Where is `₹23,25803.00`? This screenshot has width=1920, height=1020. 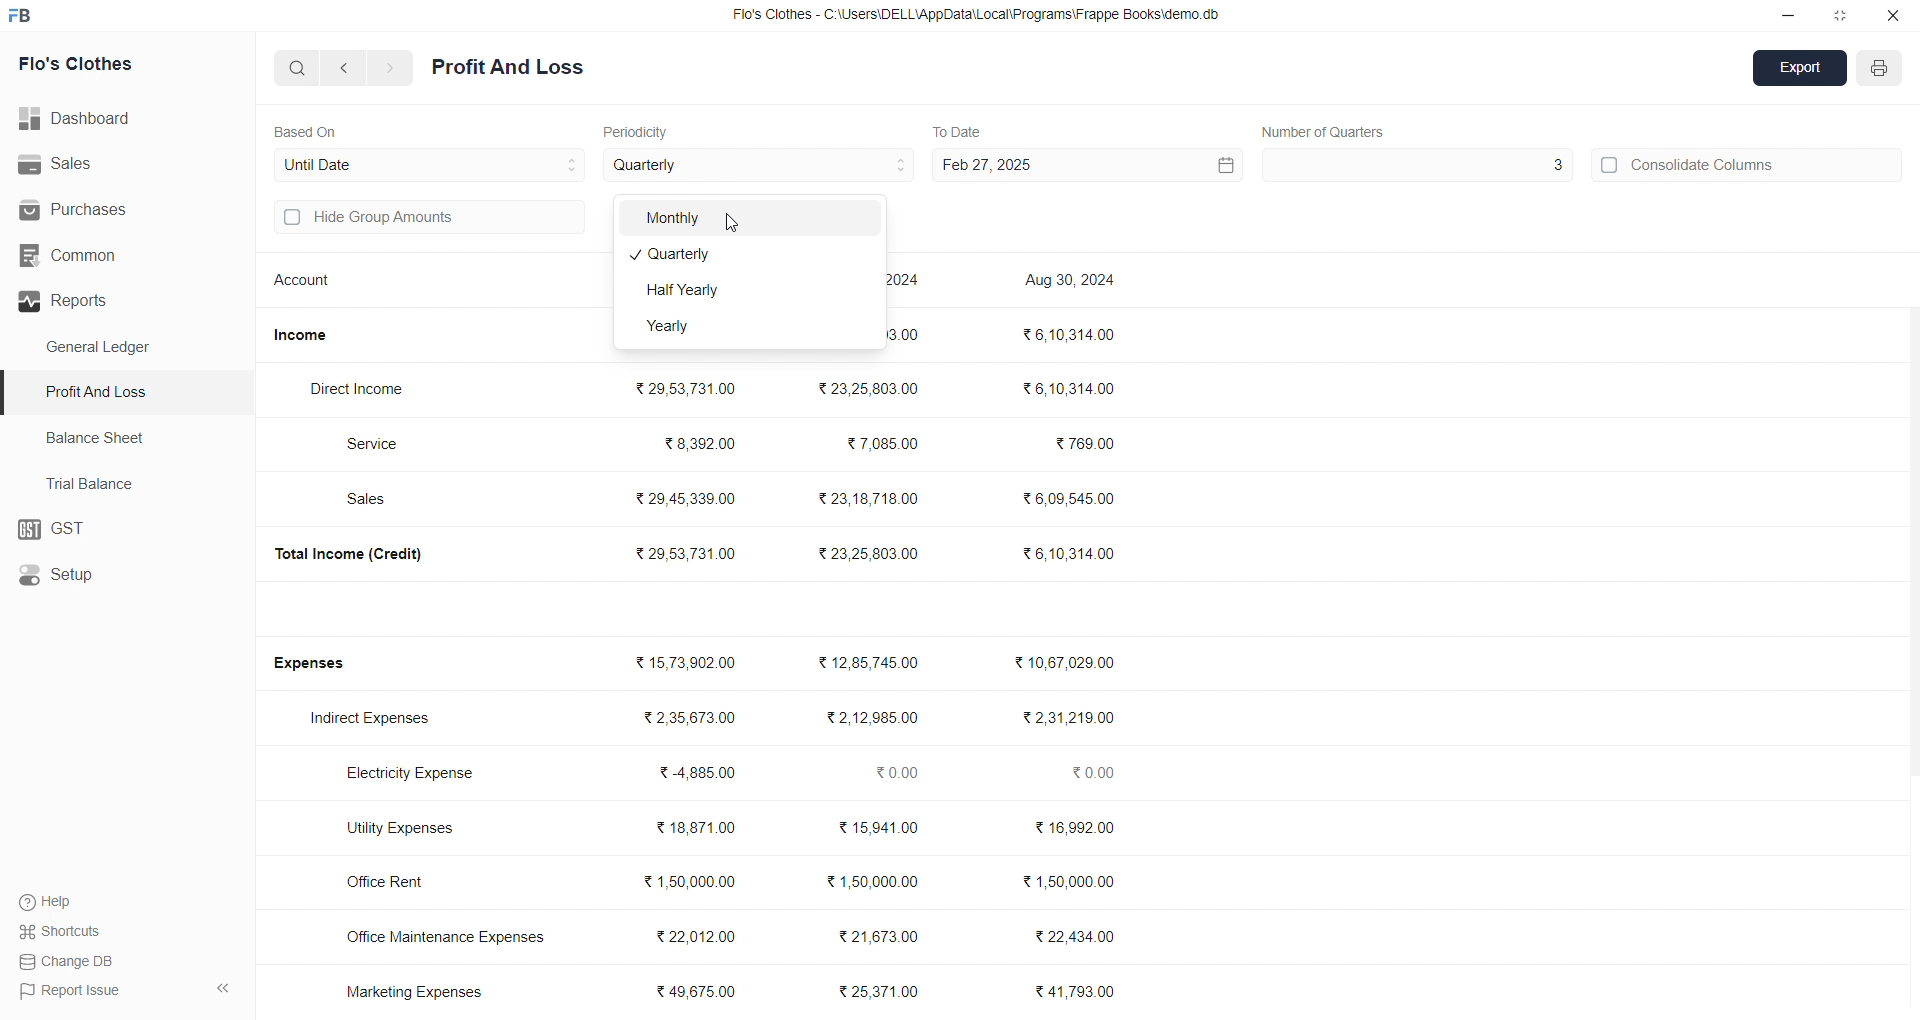
₹23,25803.00 is located at coordinates (907, 334).